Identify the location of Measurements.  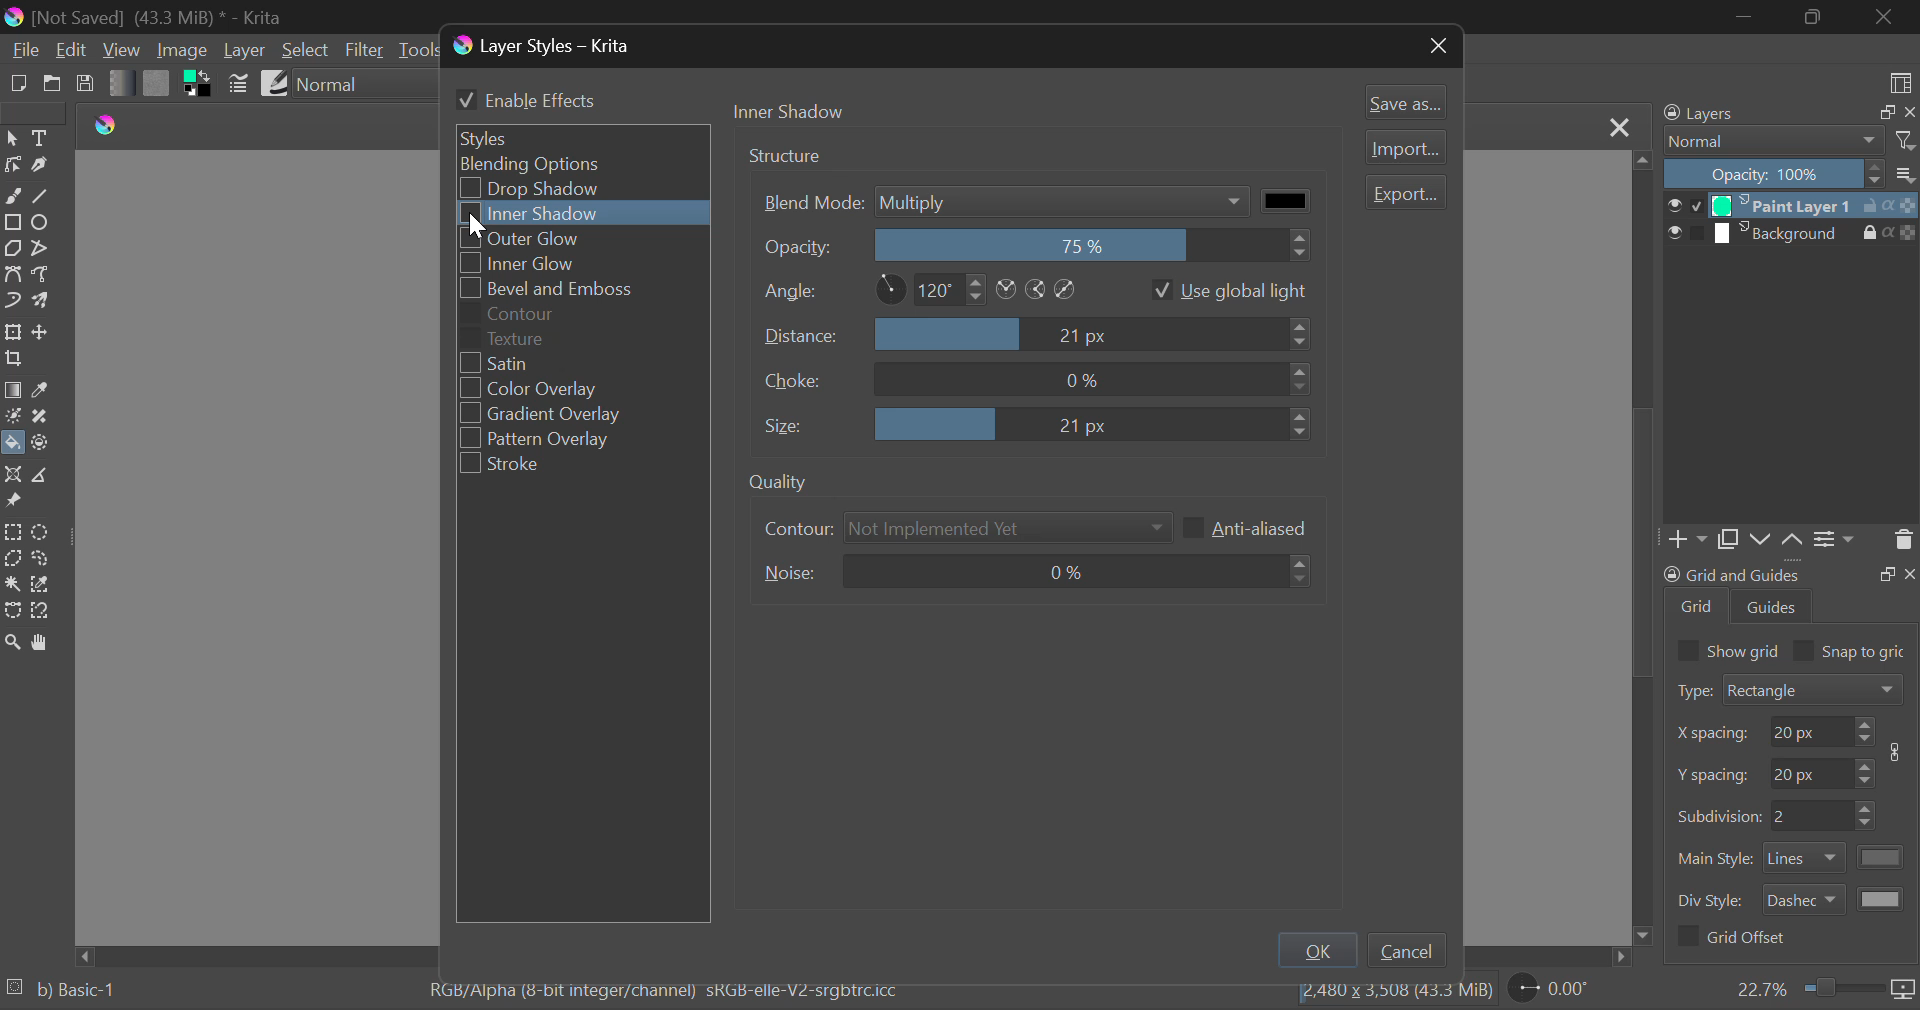
(43, 474).